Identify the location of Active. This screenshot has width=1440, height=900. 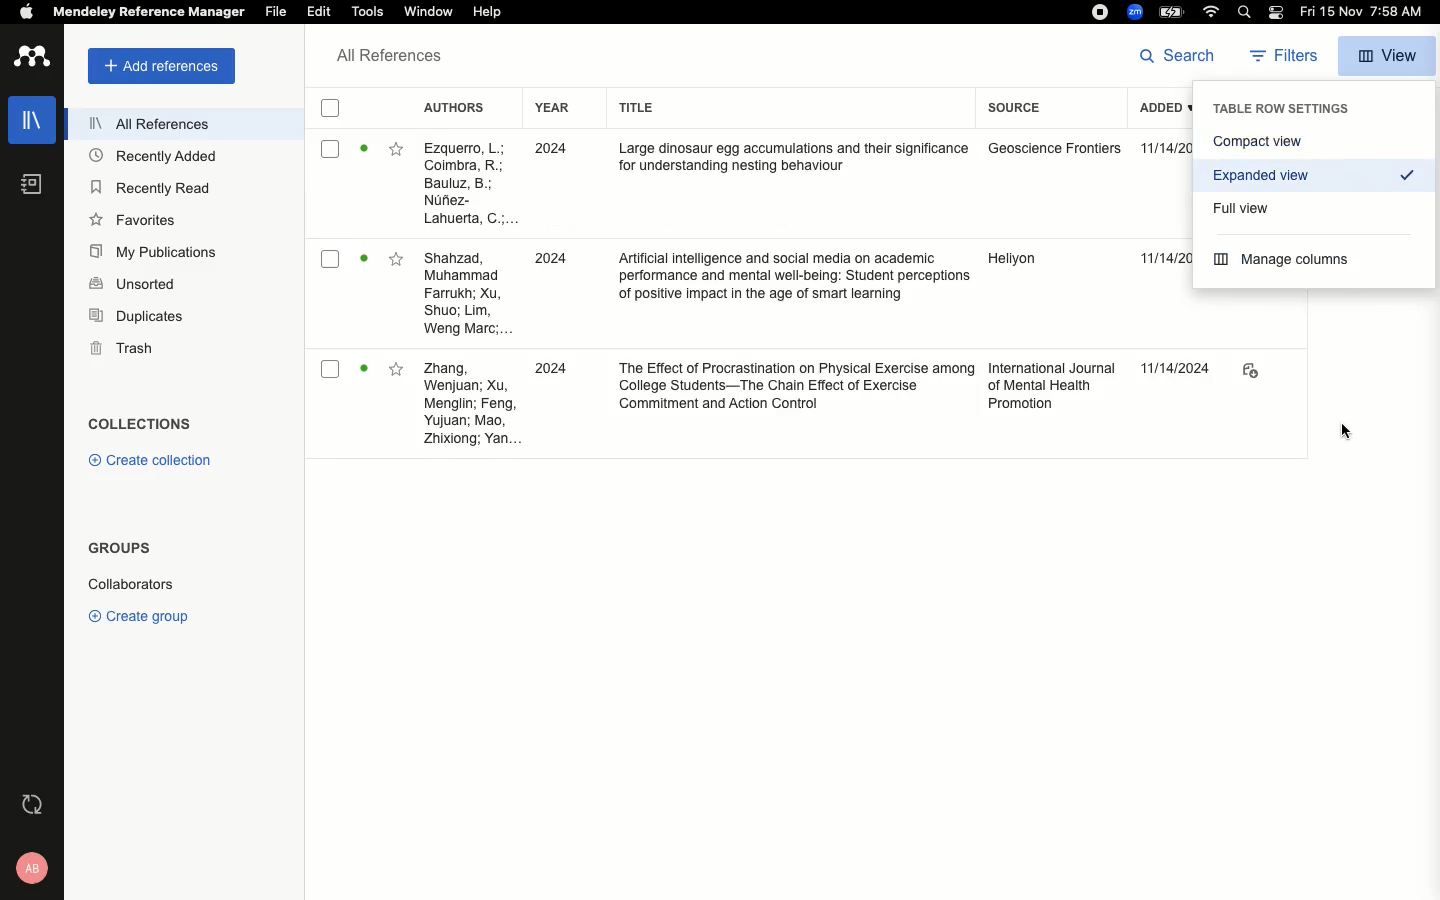
(364, 153).